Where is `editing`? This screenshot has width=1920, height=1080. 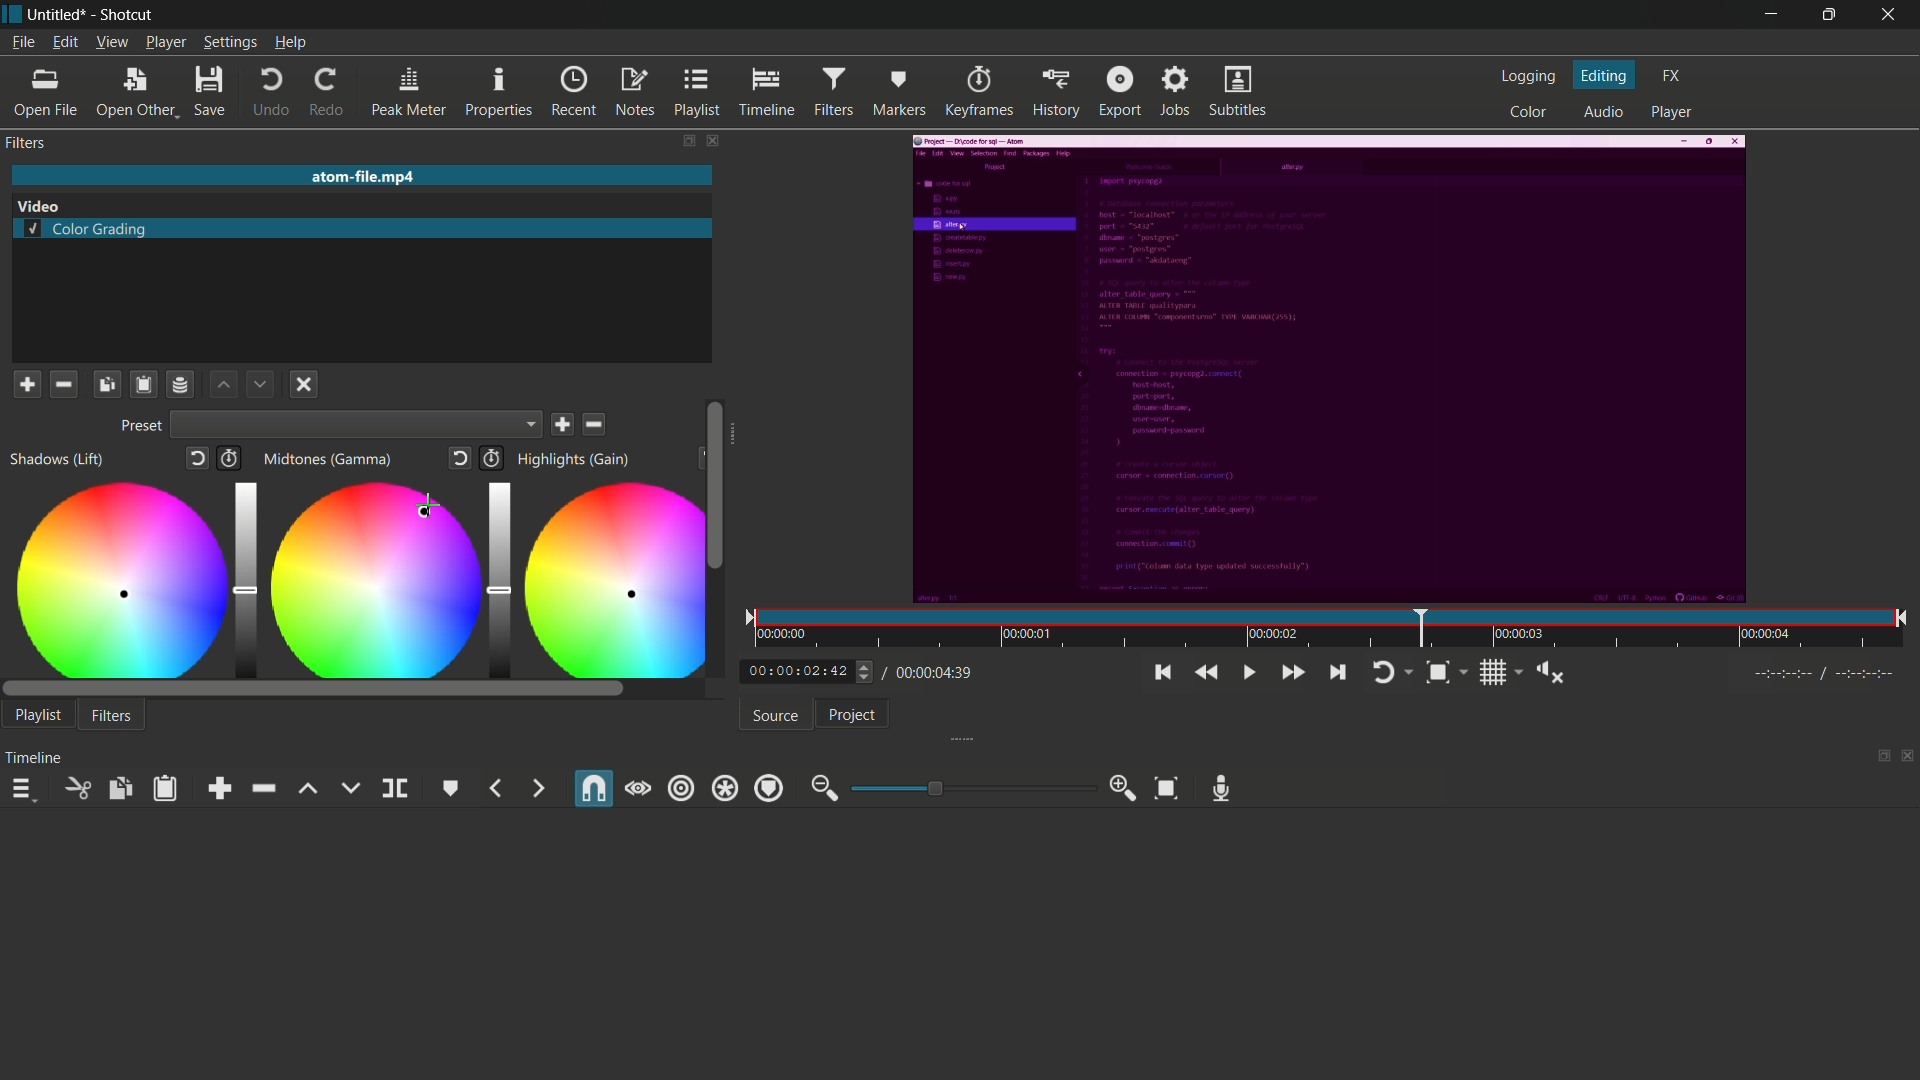 editing is located at coordinates (1606, 75).